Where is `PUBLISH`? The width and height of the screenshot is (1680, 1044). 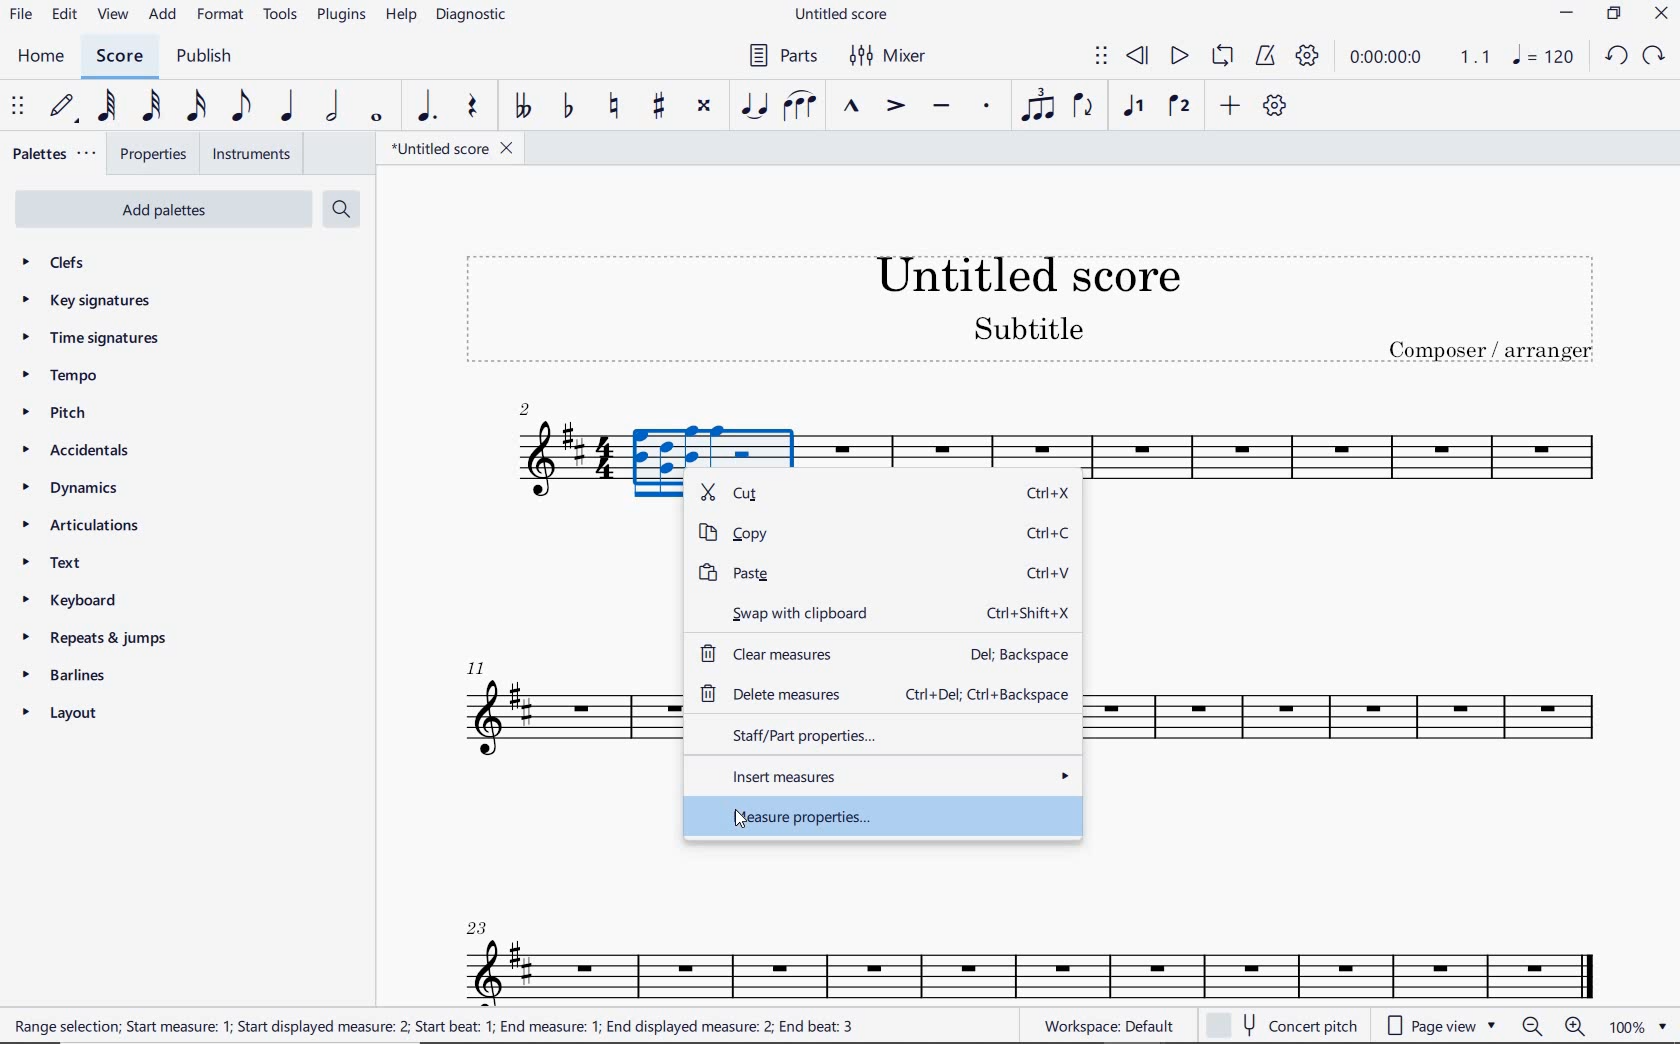 PUBLISH is located at coordinates (204, 58).